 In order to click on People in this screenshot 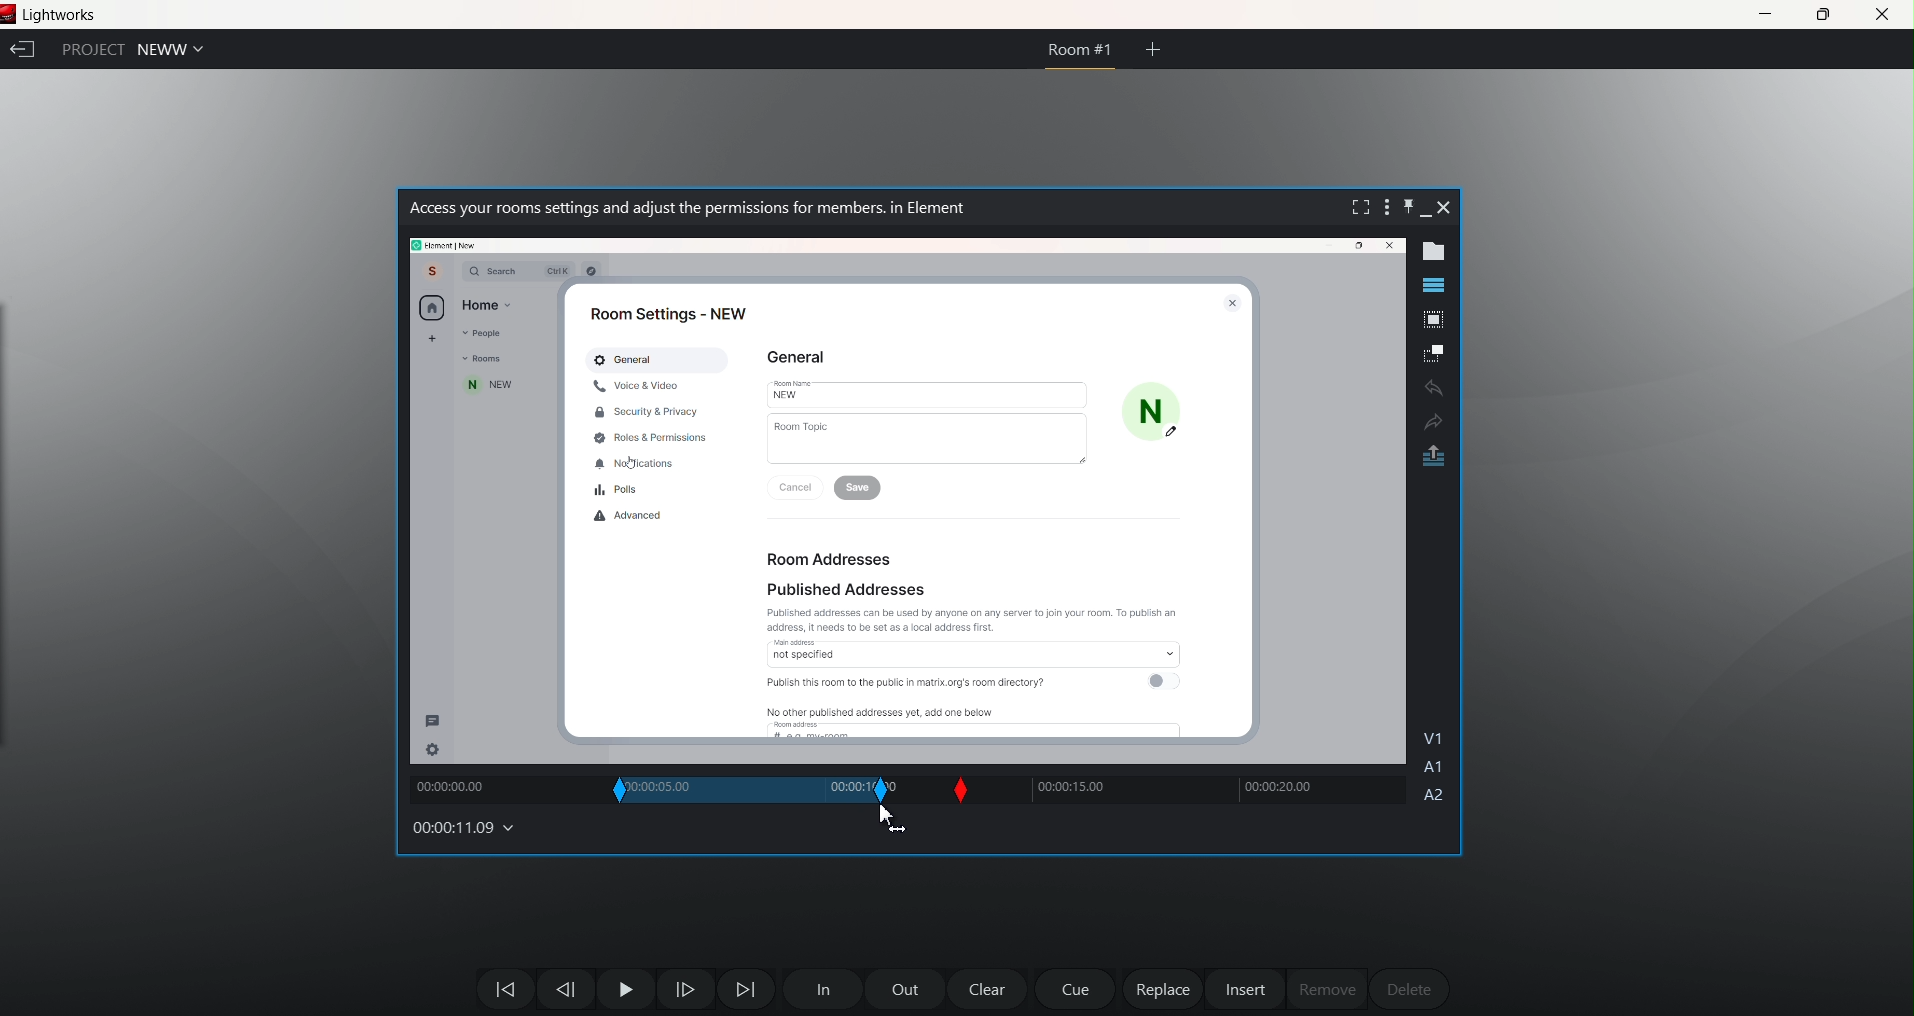, I will do `click(483, 333)`.